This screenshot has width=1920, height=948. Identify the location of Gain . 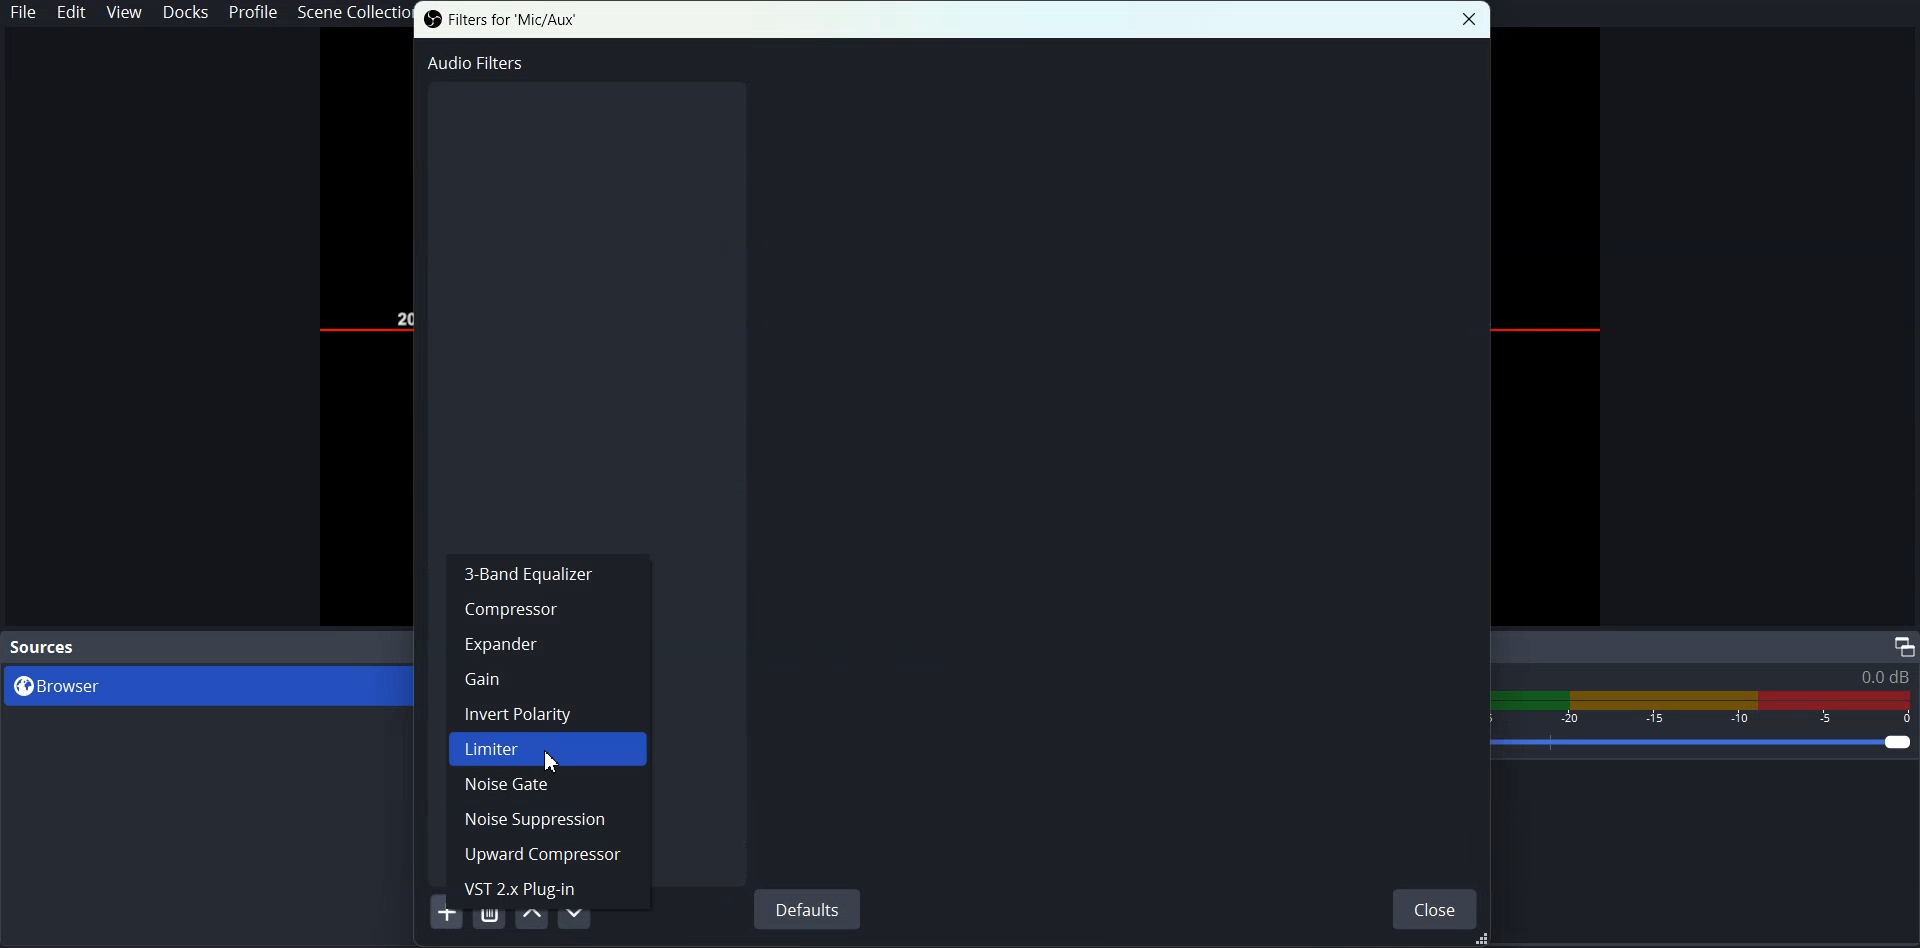
(547, 680).